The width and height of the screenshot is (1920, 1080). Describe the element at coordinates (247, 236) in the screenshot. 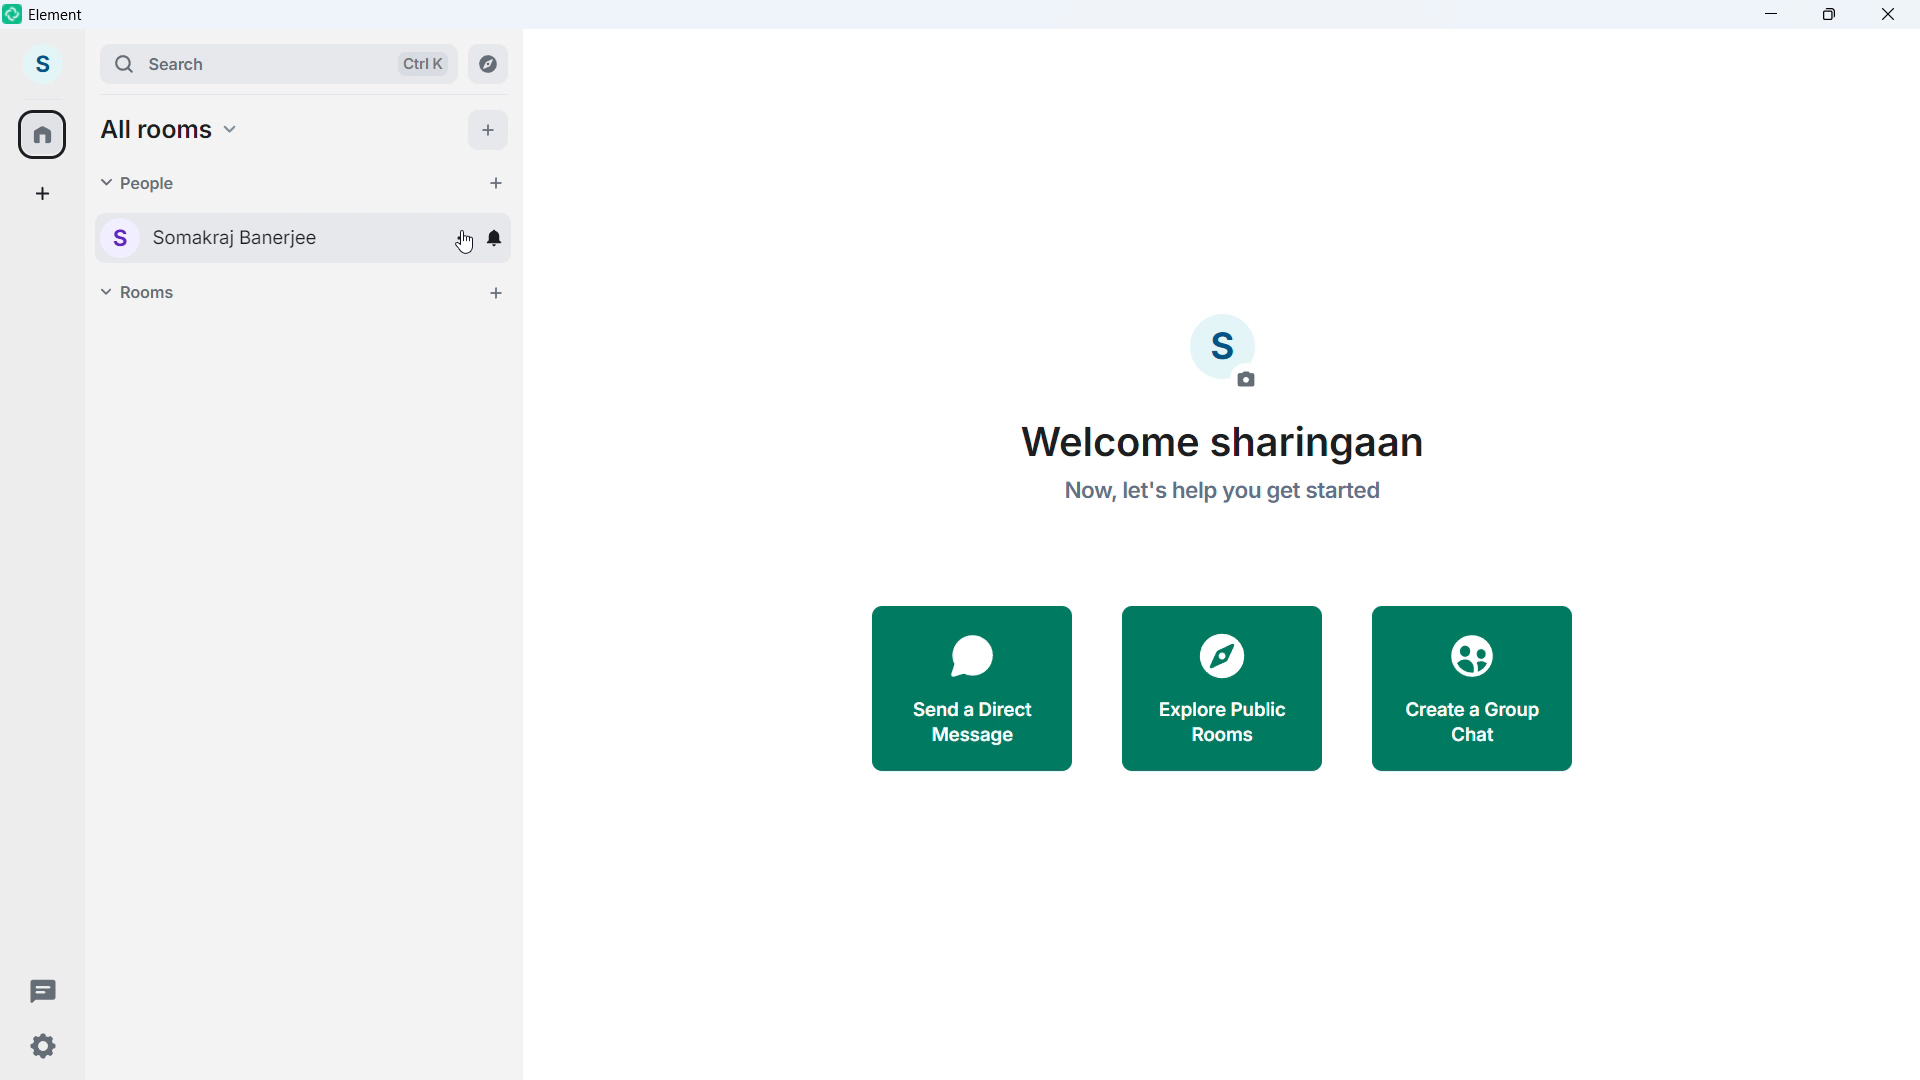

I see `User Conversation  ` at that location.